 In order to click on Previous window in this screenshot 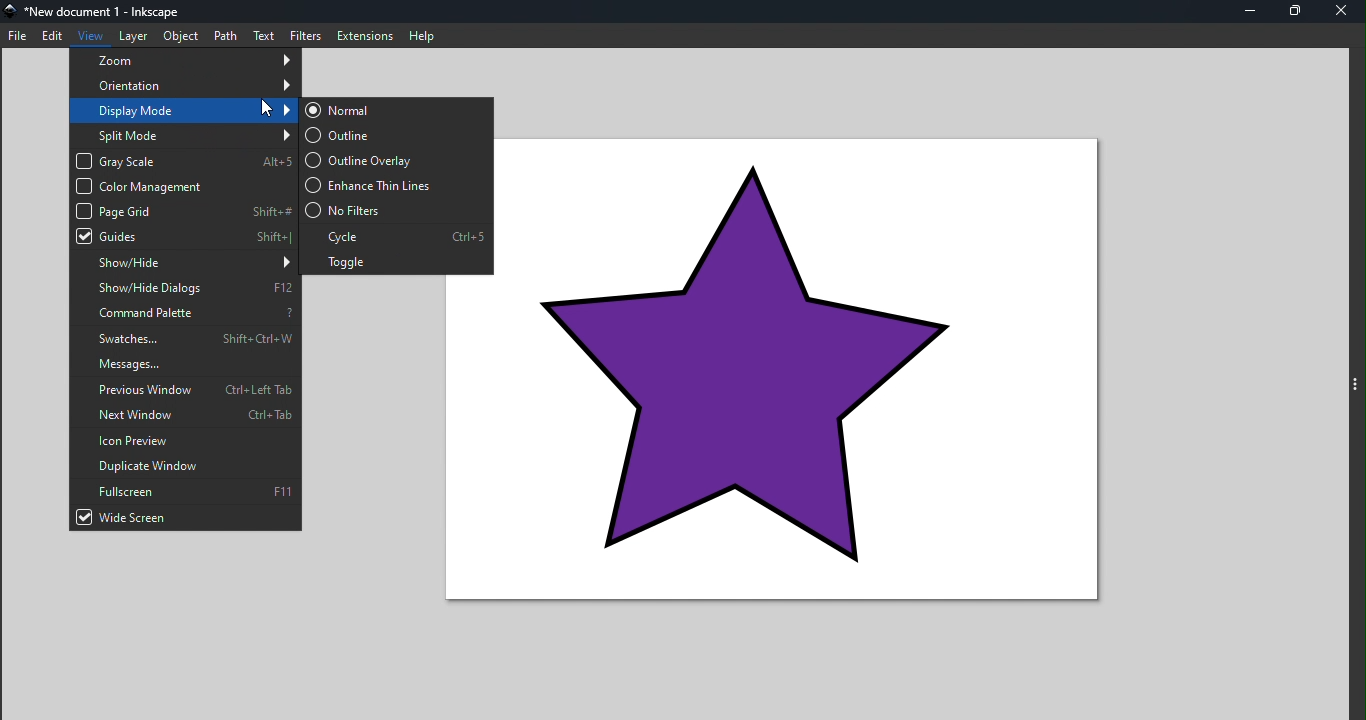, I will do `click(186, 390)`.